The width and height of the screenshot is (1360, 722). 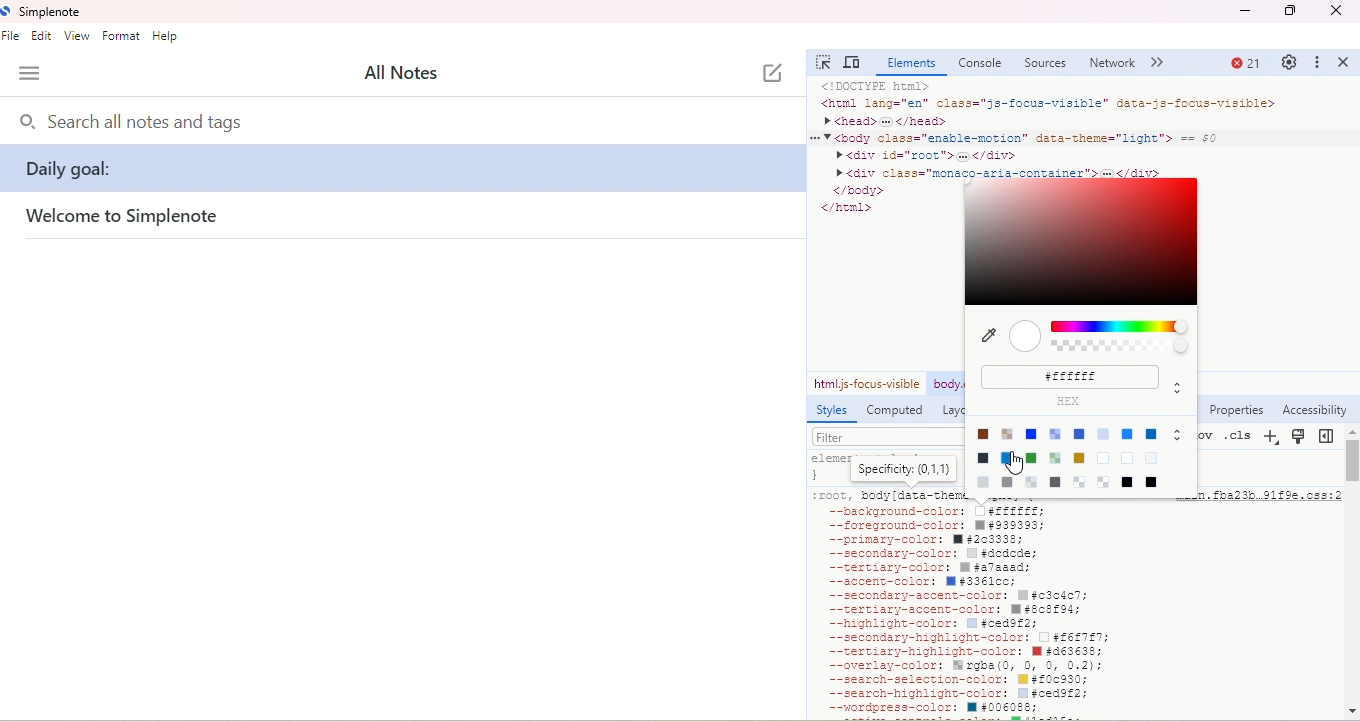 What do you see at coordinates (13, 37) in the screenshot?
I see `file` at bounding box center [13, 37].